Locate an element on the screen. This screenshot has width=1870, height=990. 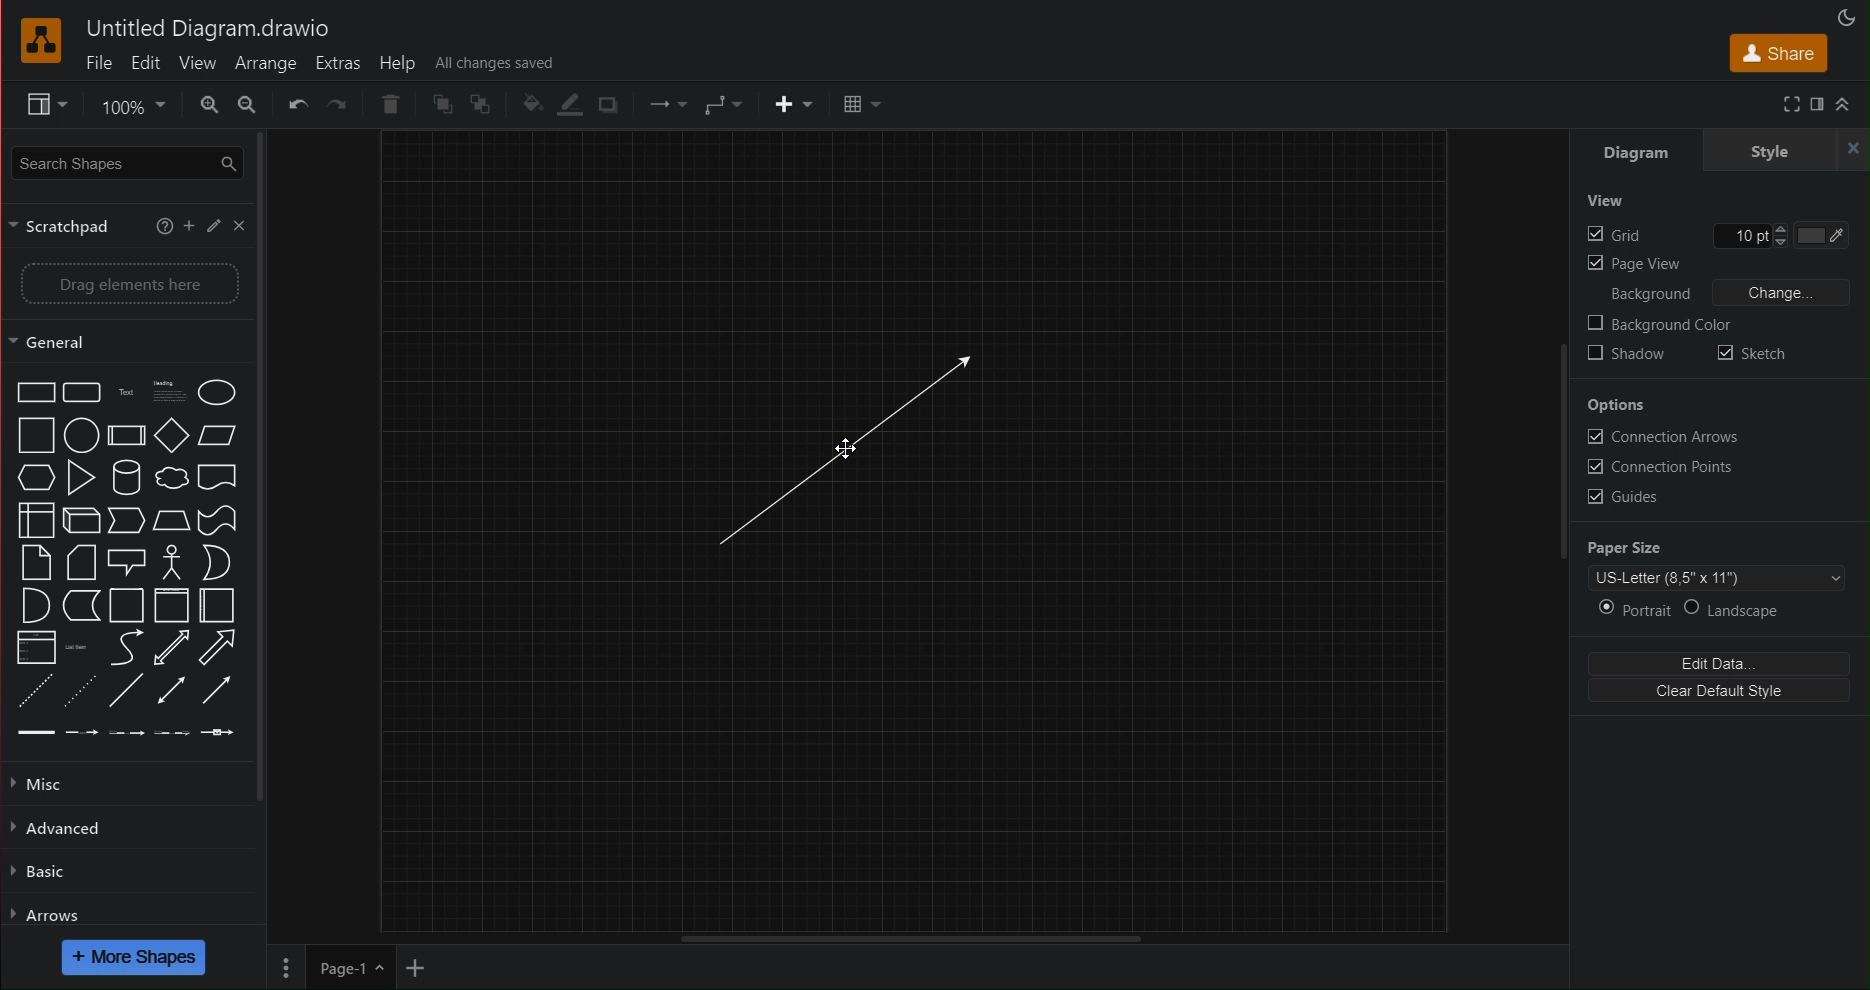
Grid Size is located at coordinates (1748, 238).